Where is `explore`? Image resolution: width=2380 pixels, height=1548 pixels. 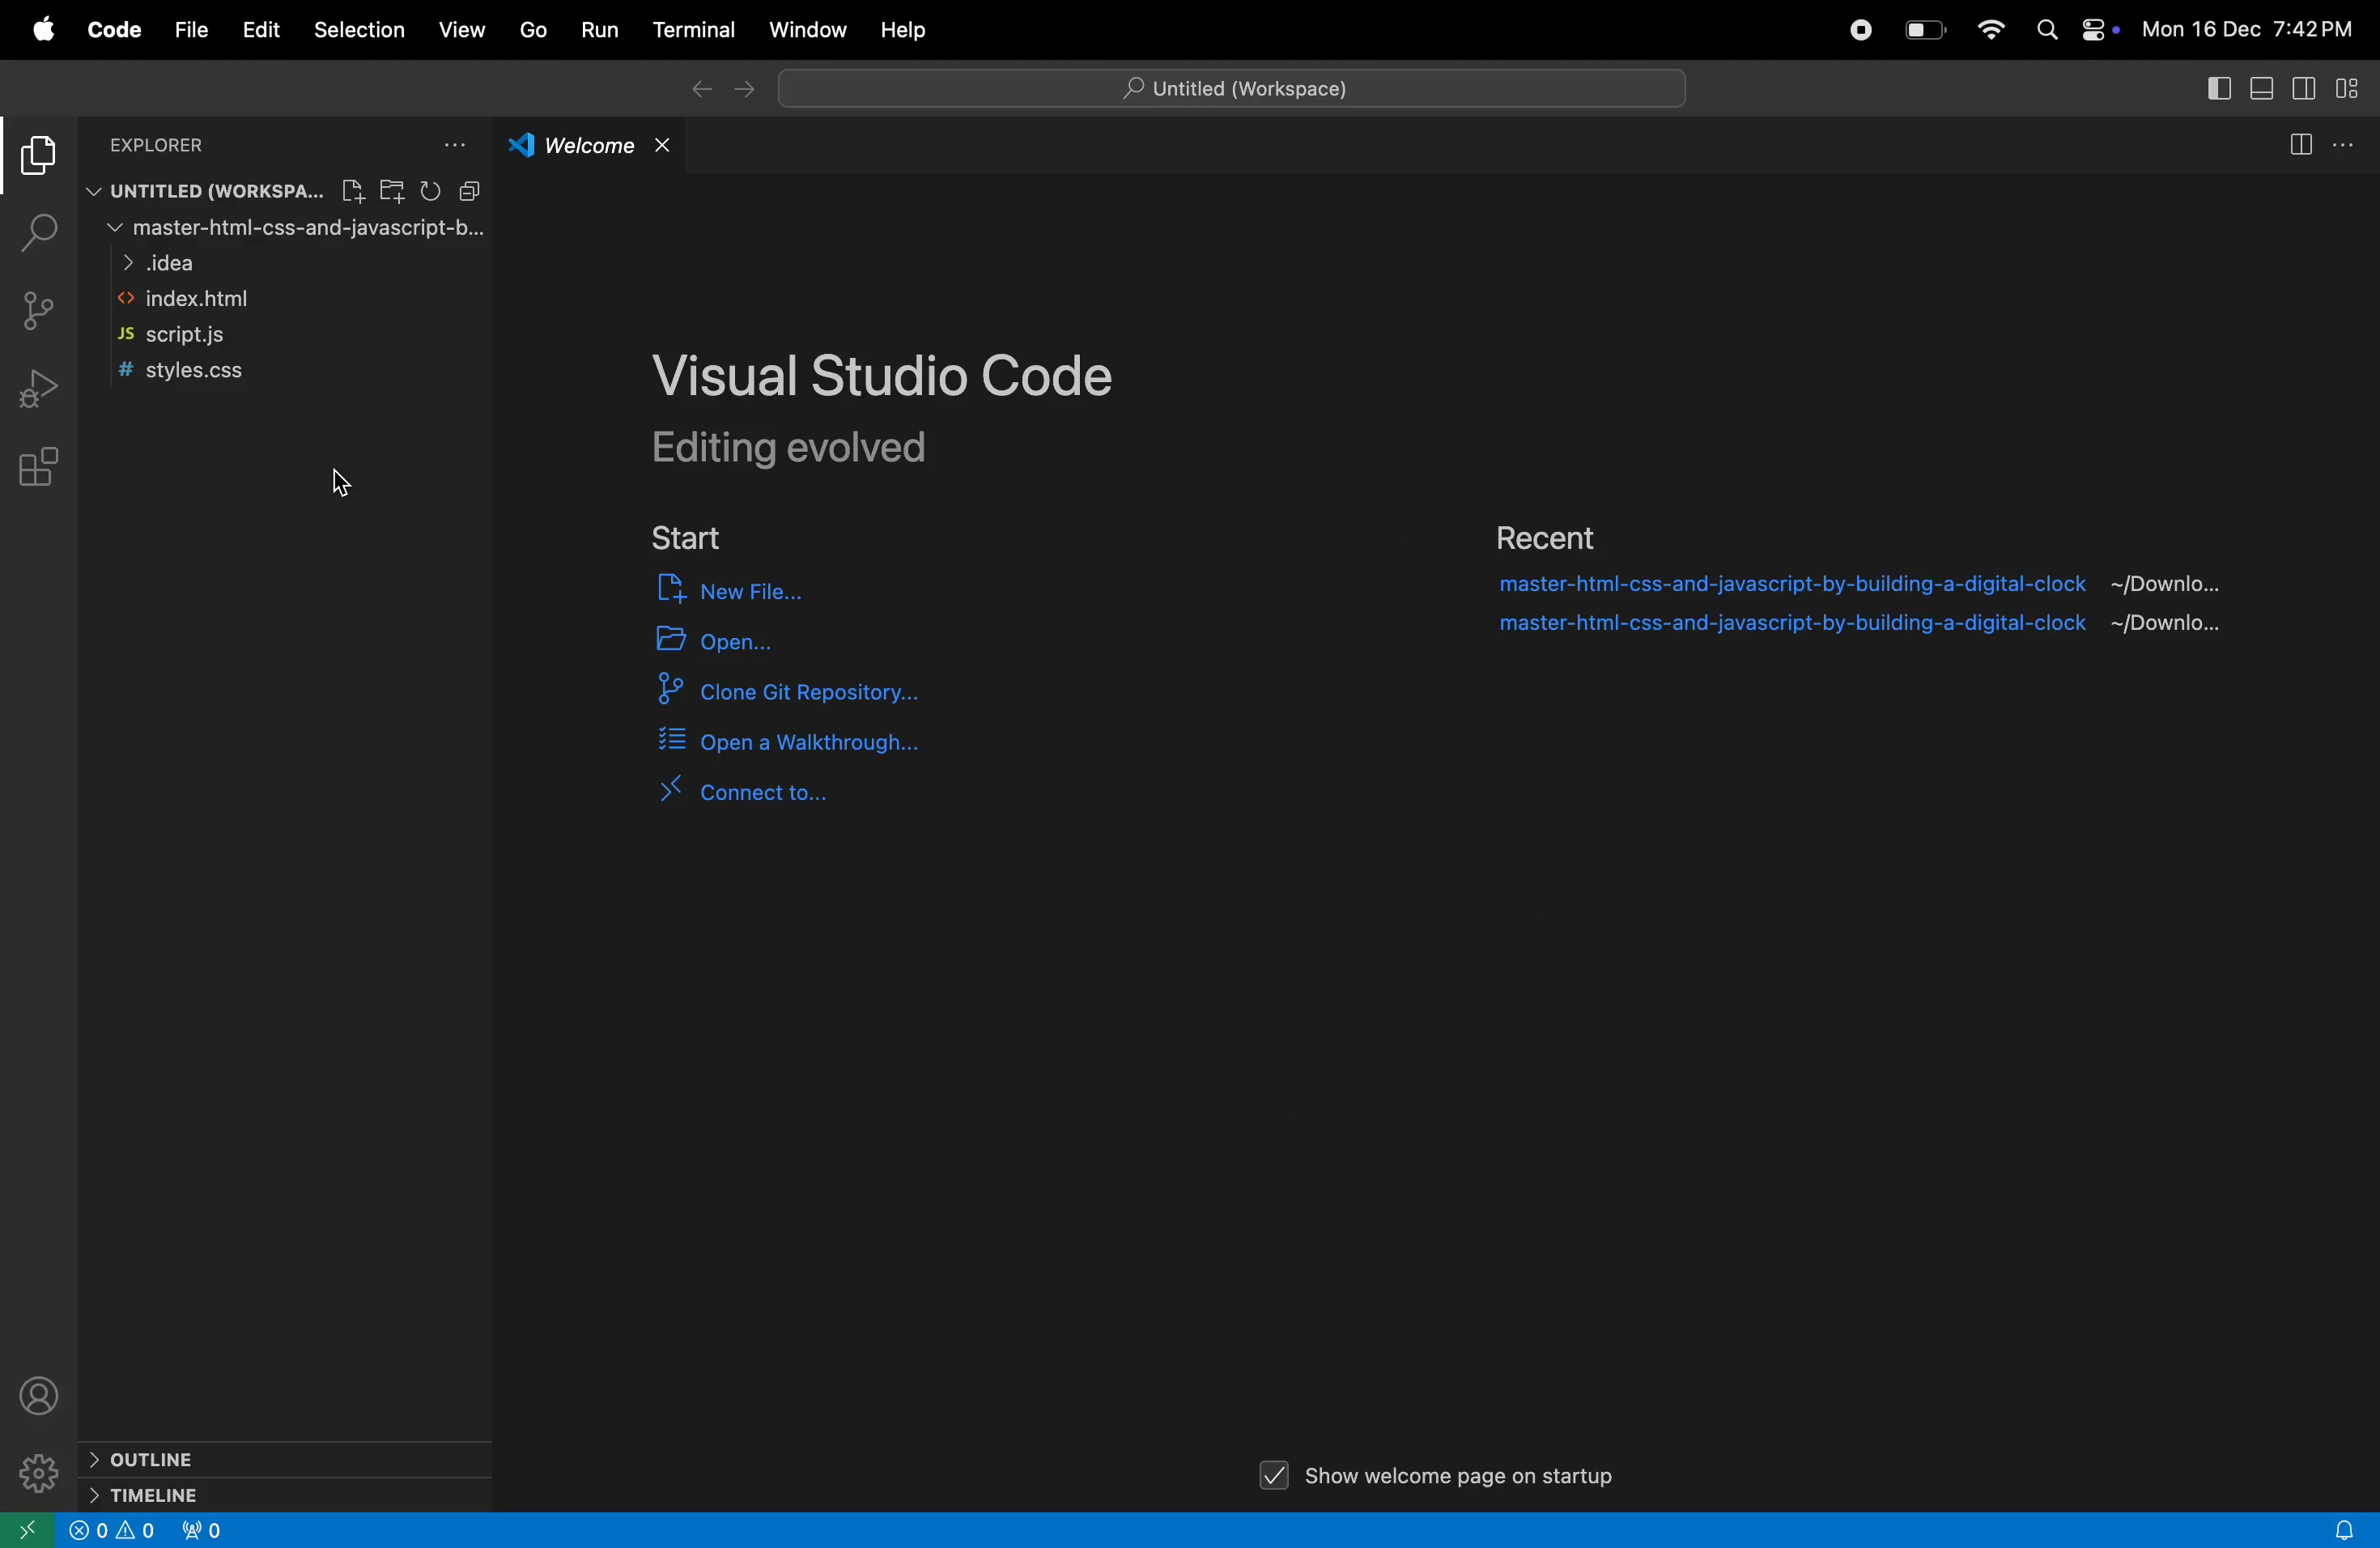
explore is located at coordinates (41, 161).